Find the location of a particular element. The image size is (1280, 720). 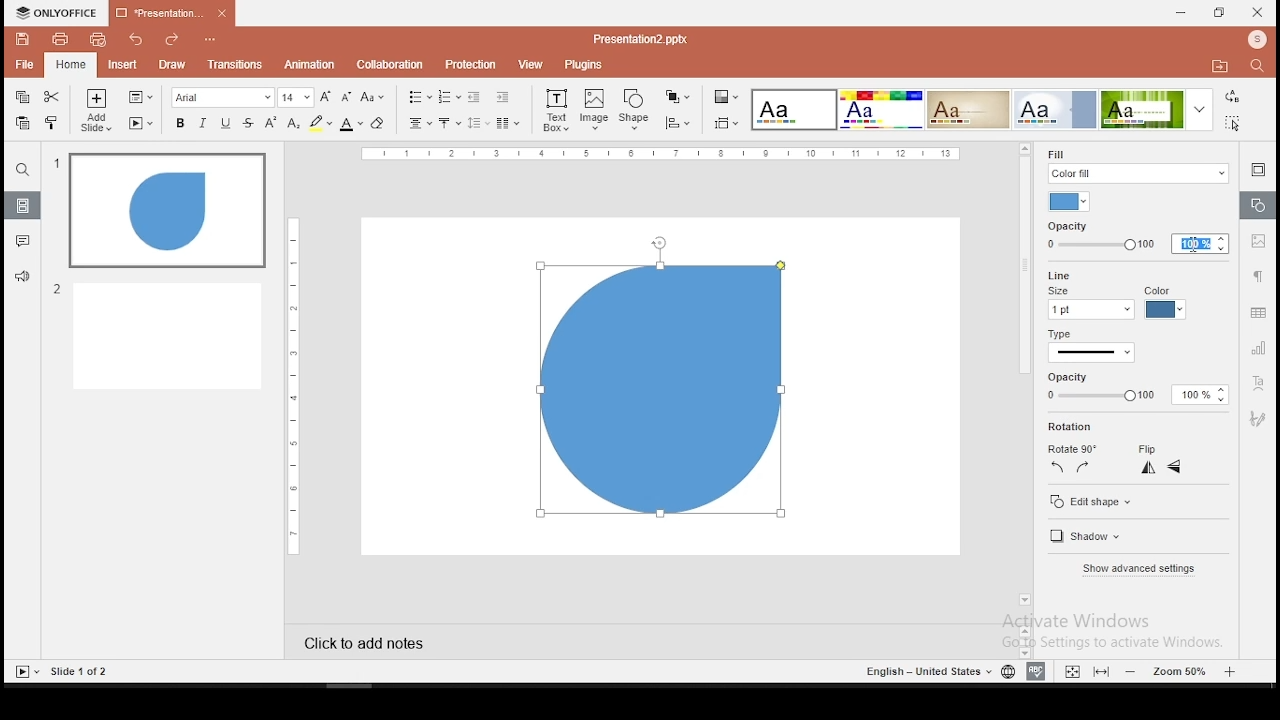

bold is located at coordinates (179, 122).